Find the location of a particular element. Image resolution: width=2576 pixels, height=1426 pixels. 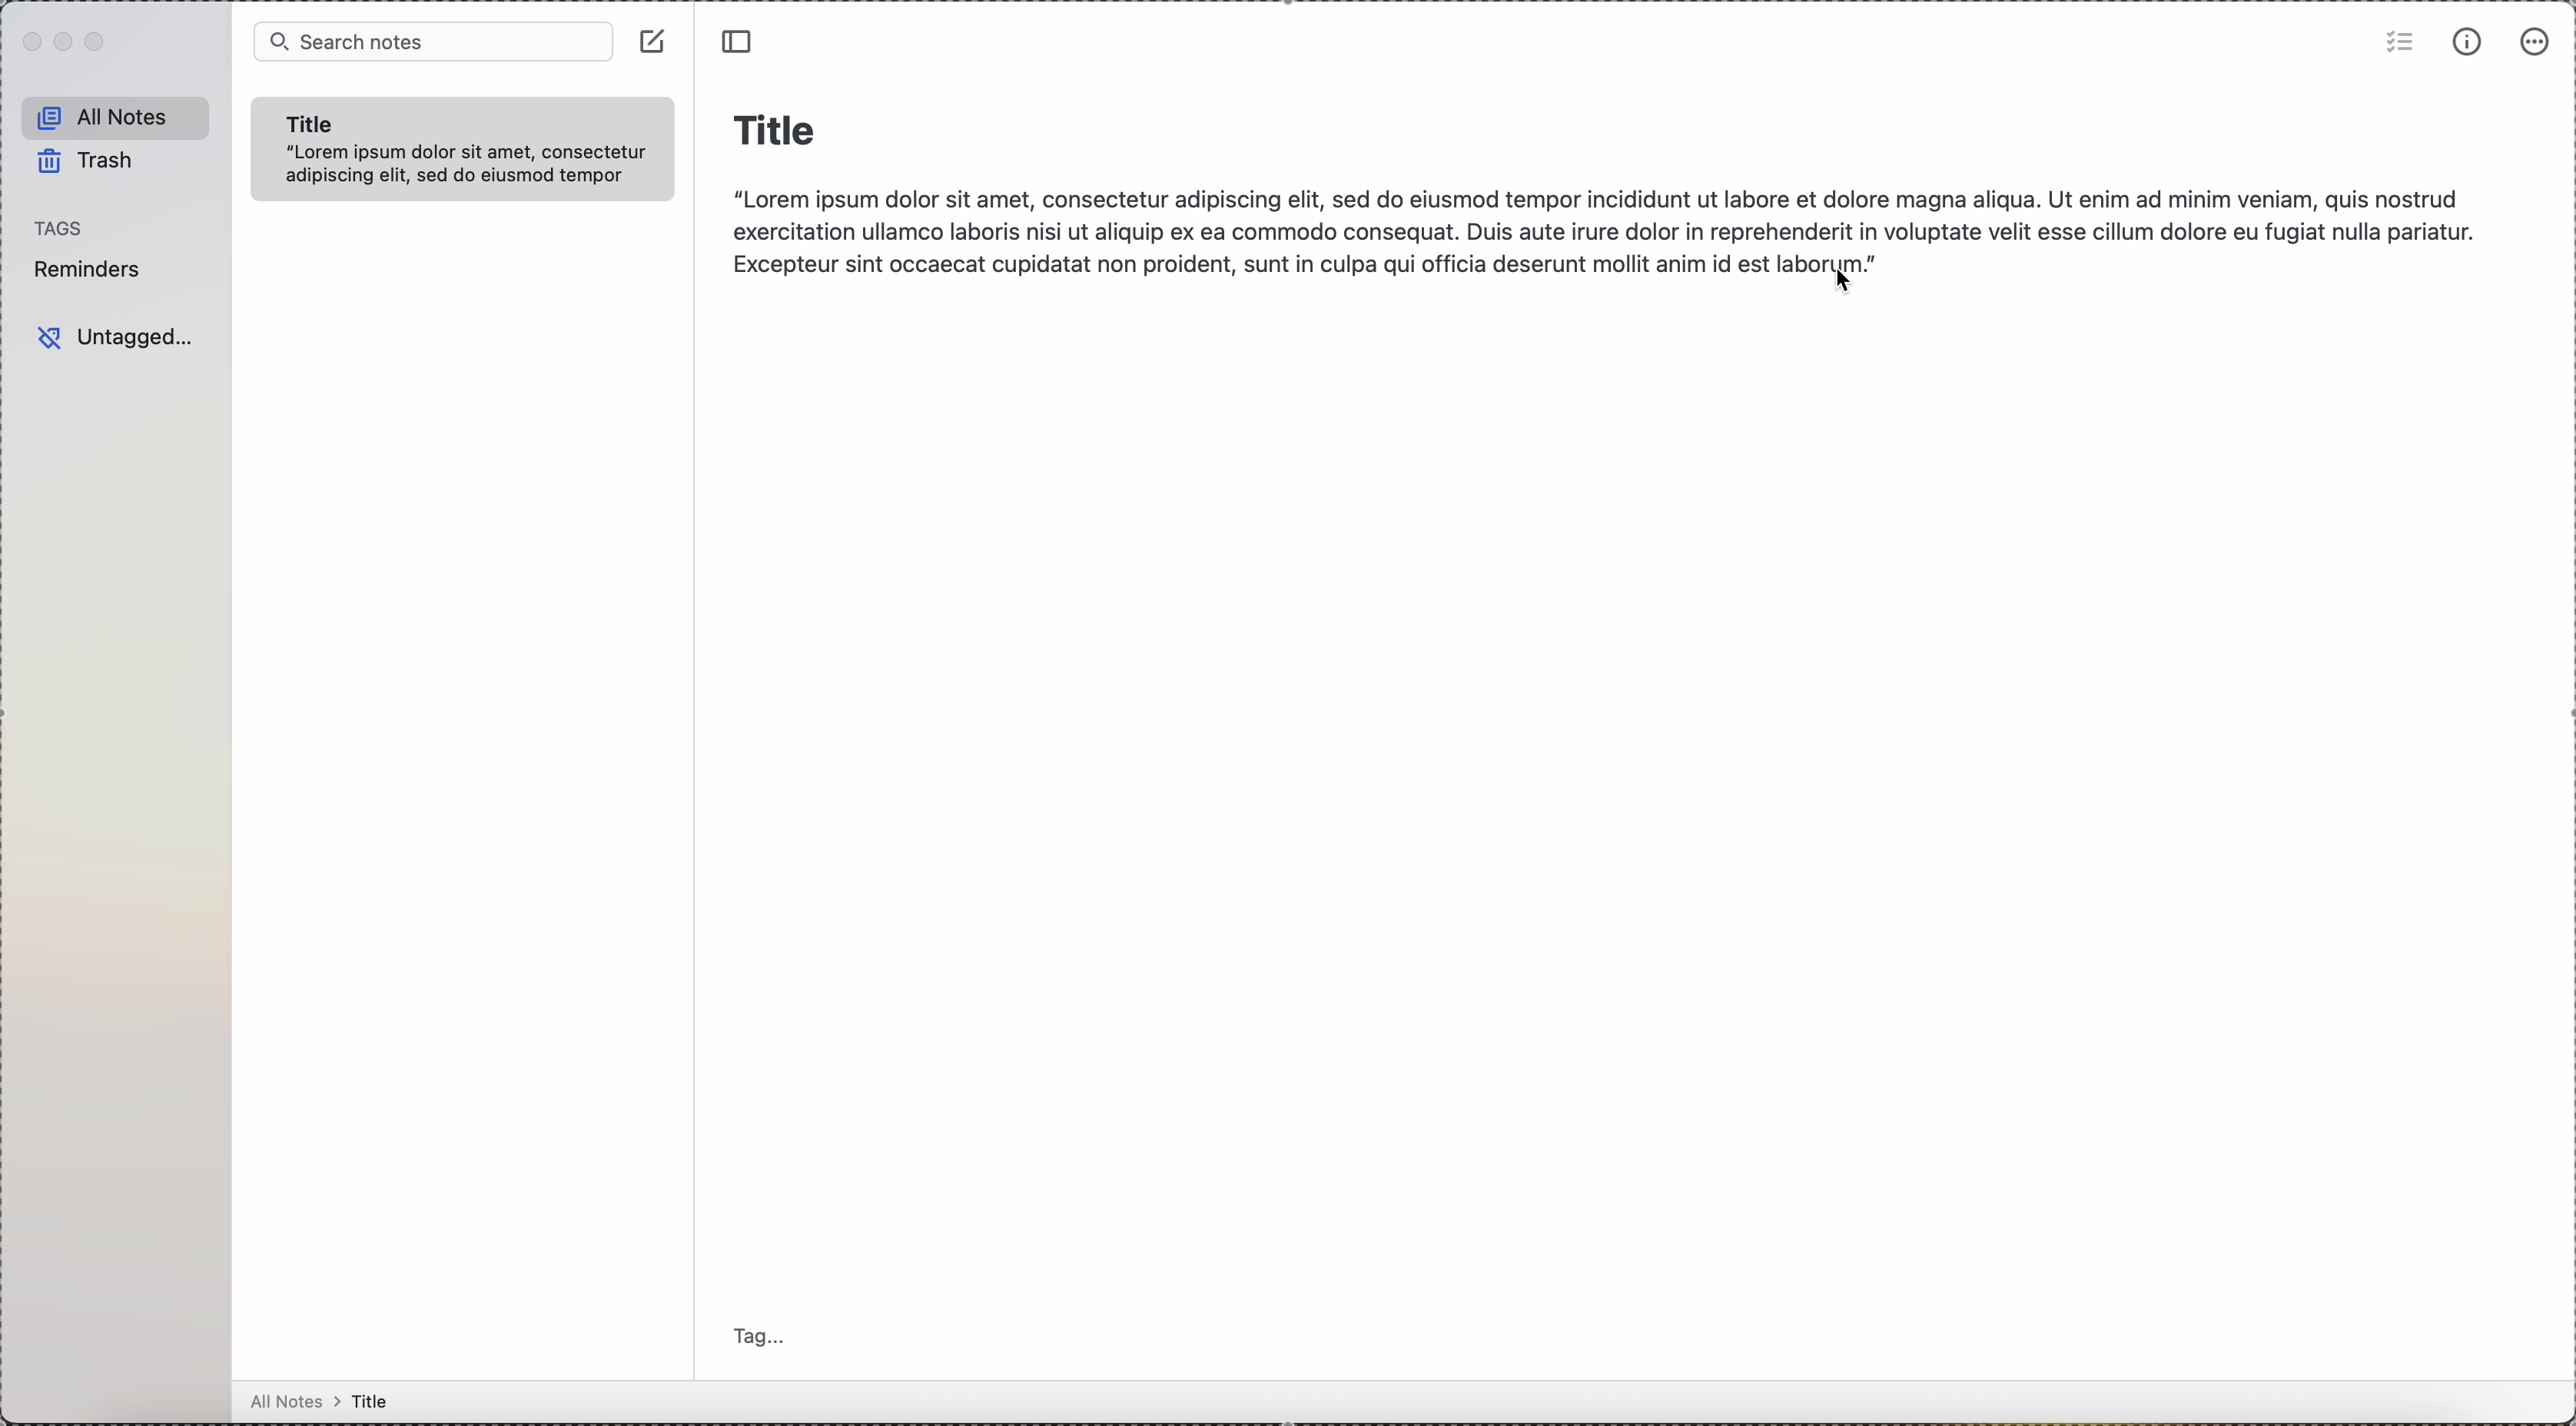

body text is located at coordinates (1597, 224).